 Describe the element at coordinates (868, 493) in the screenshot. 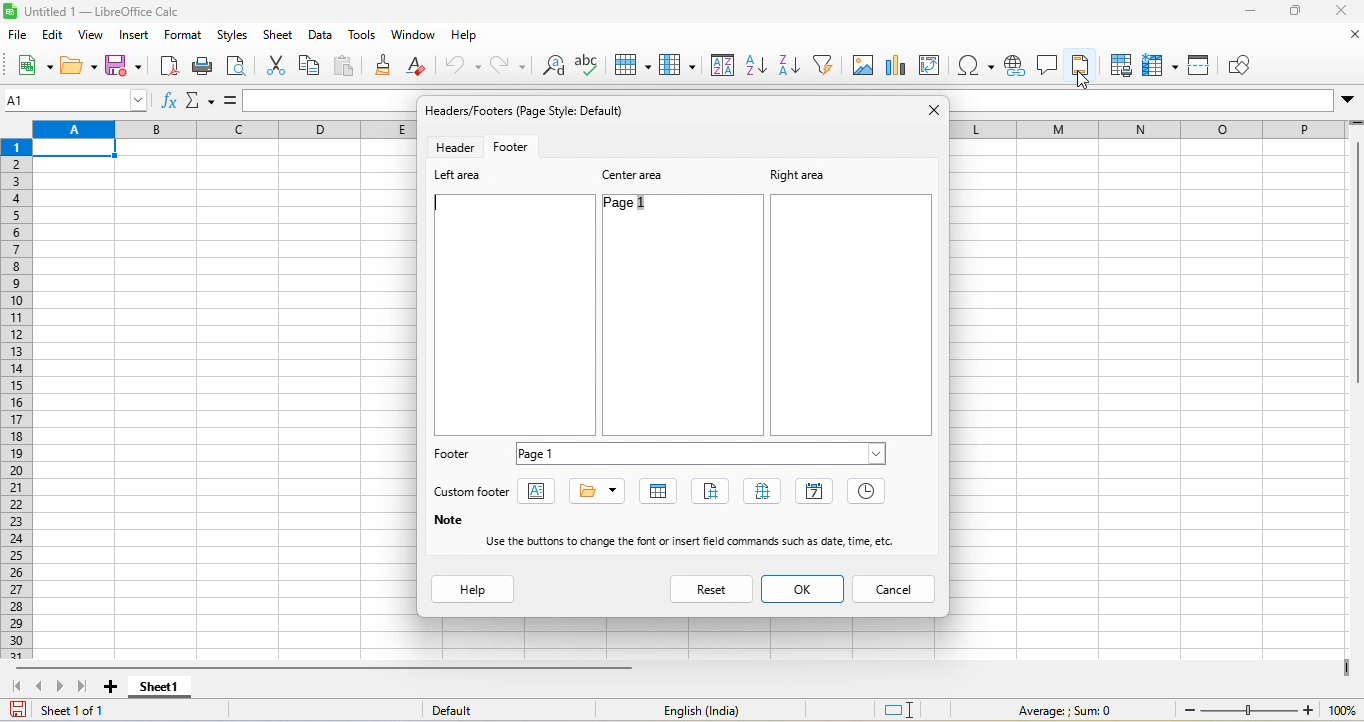

I see `time` at that location.